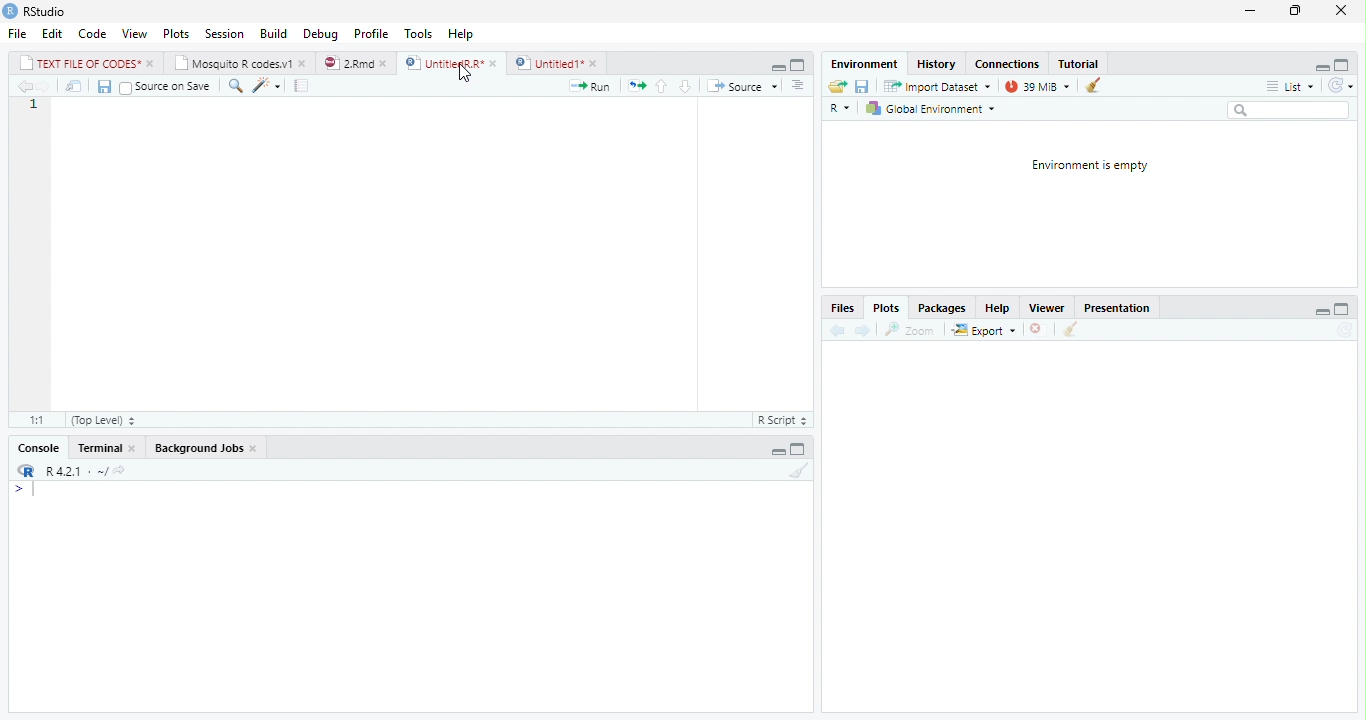 The width and height of the screenshot is (1366, 720). Describe the element at coordinates (837, 85) in the screenshot. I see `Open folder` at that location.